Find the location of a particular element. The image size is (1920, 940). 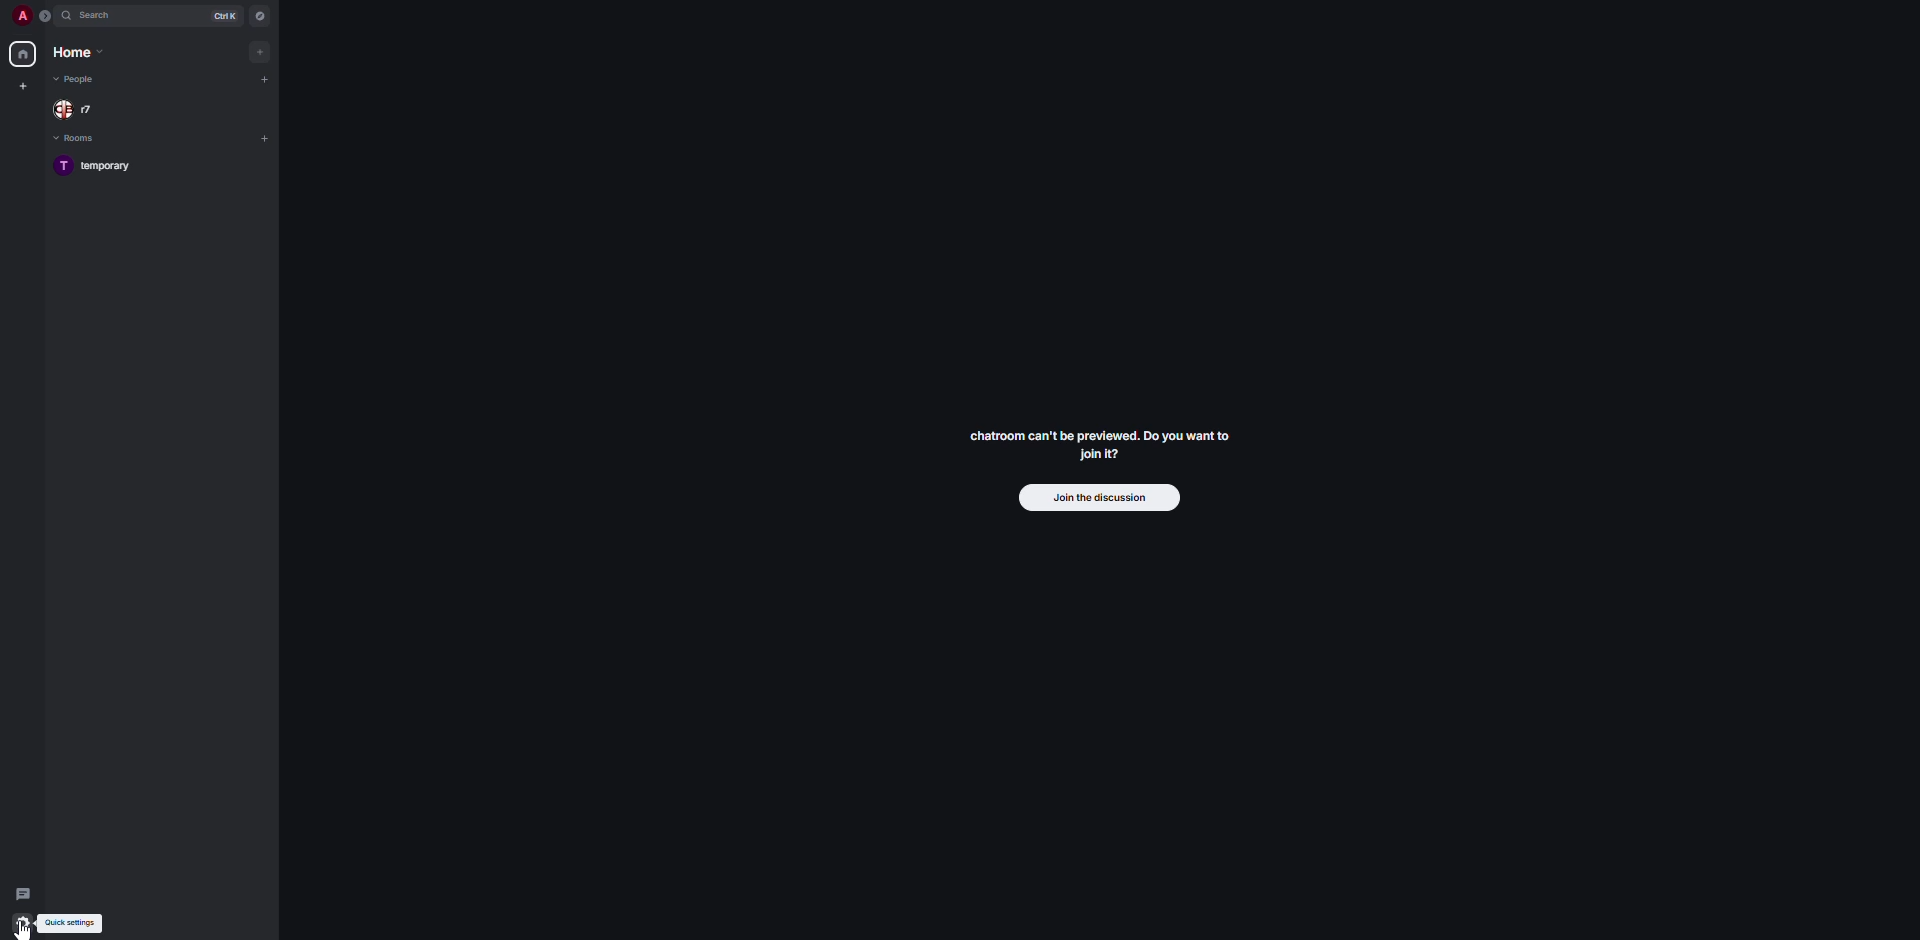

navigator is located at coordinates (261, 15).